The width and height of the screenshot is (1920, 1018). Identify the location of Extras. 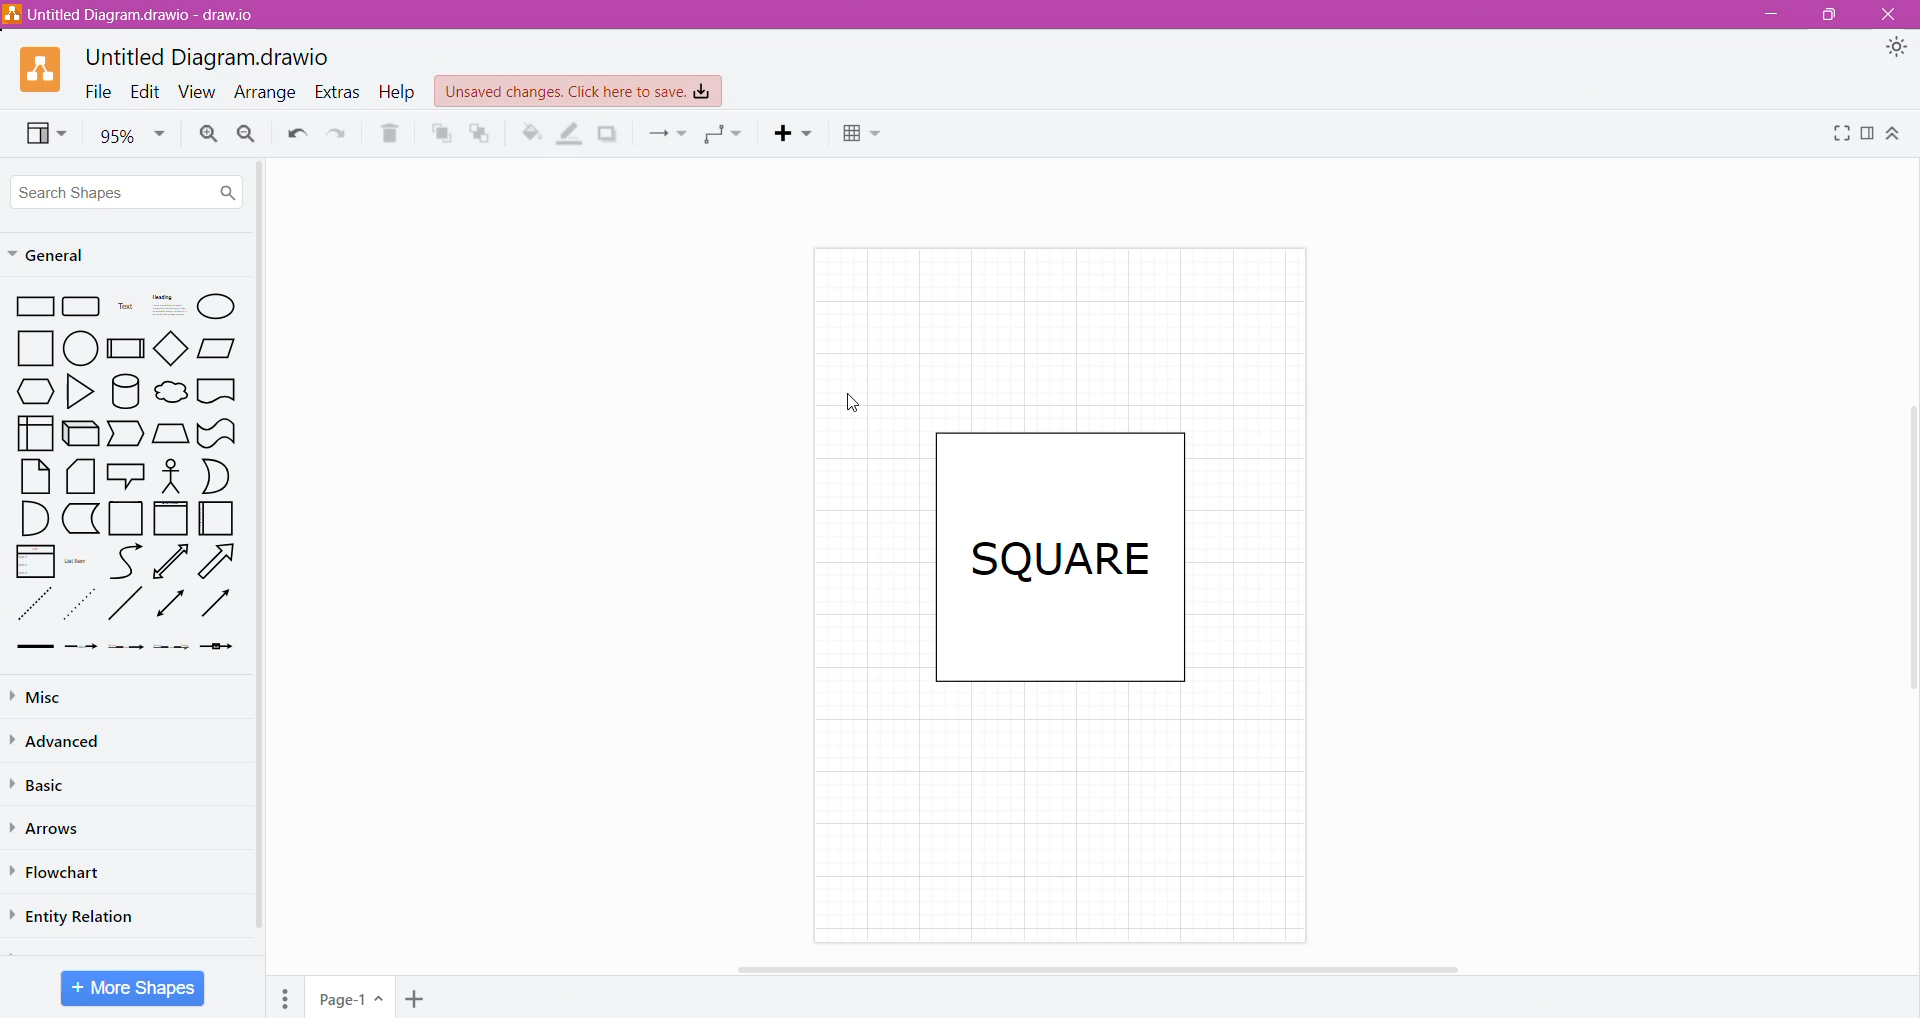
(337, 92).